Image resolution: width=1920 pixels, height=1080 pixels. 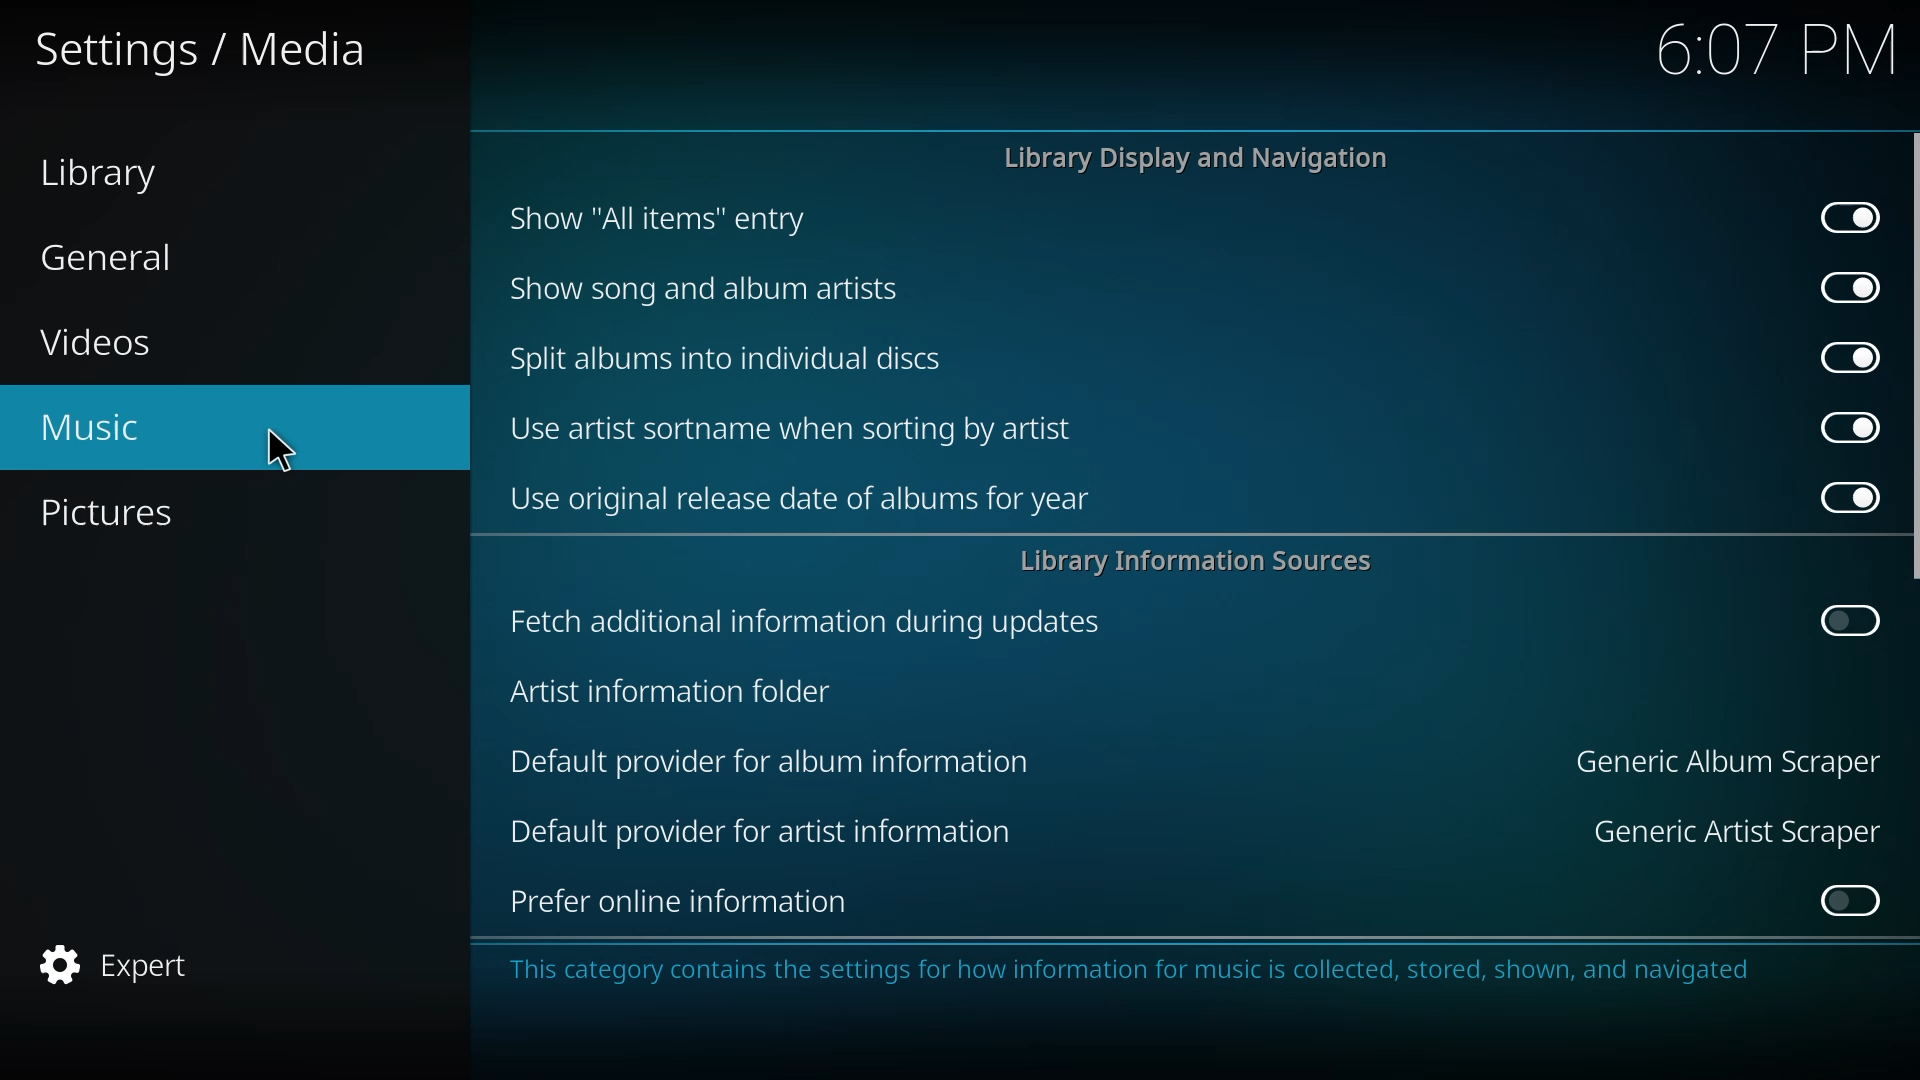 I want to click on pictures, so click(x=127, y=511).